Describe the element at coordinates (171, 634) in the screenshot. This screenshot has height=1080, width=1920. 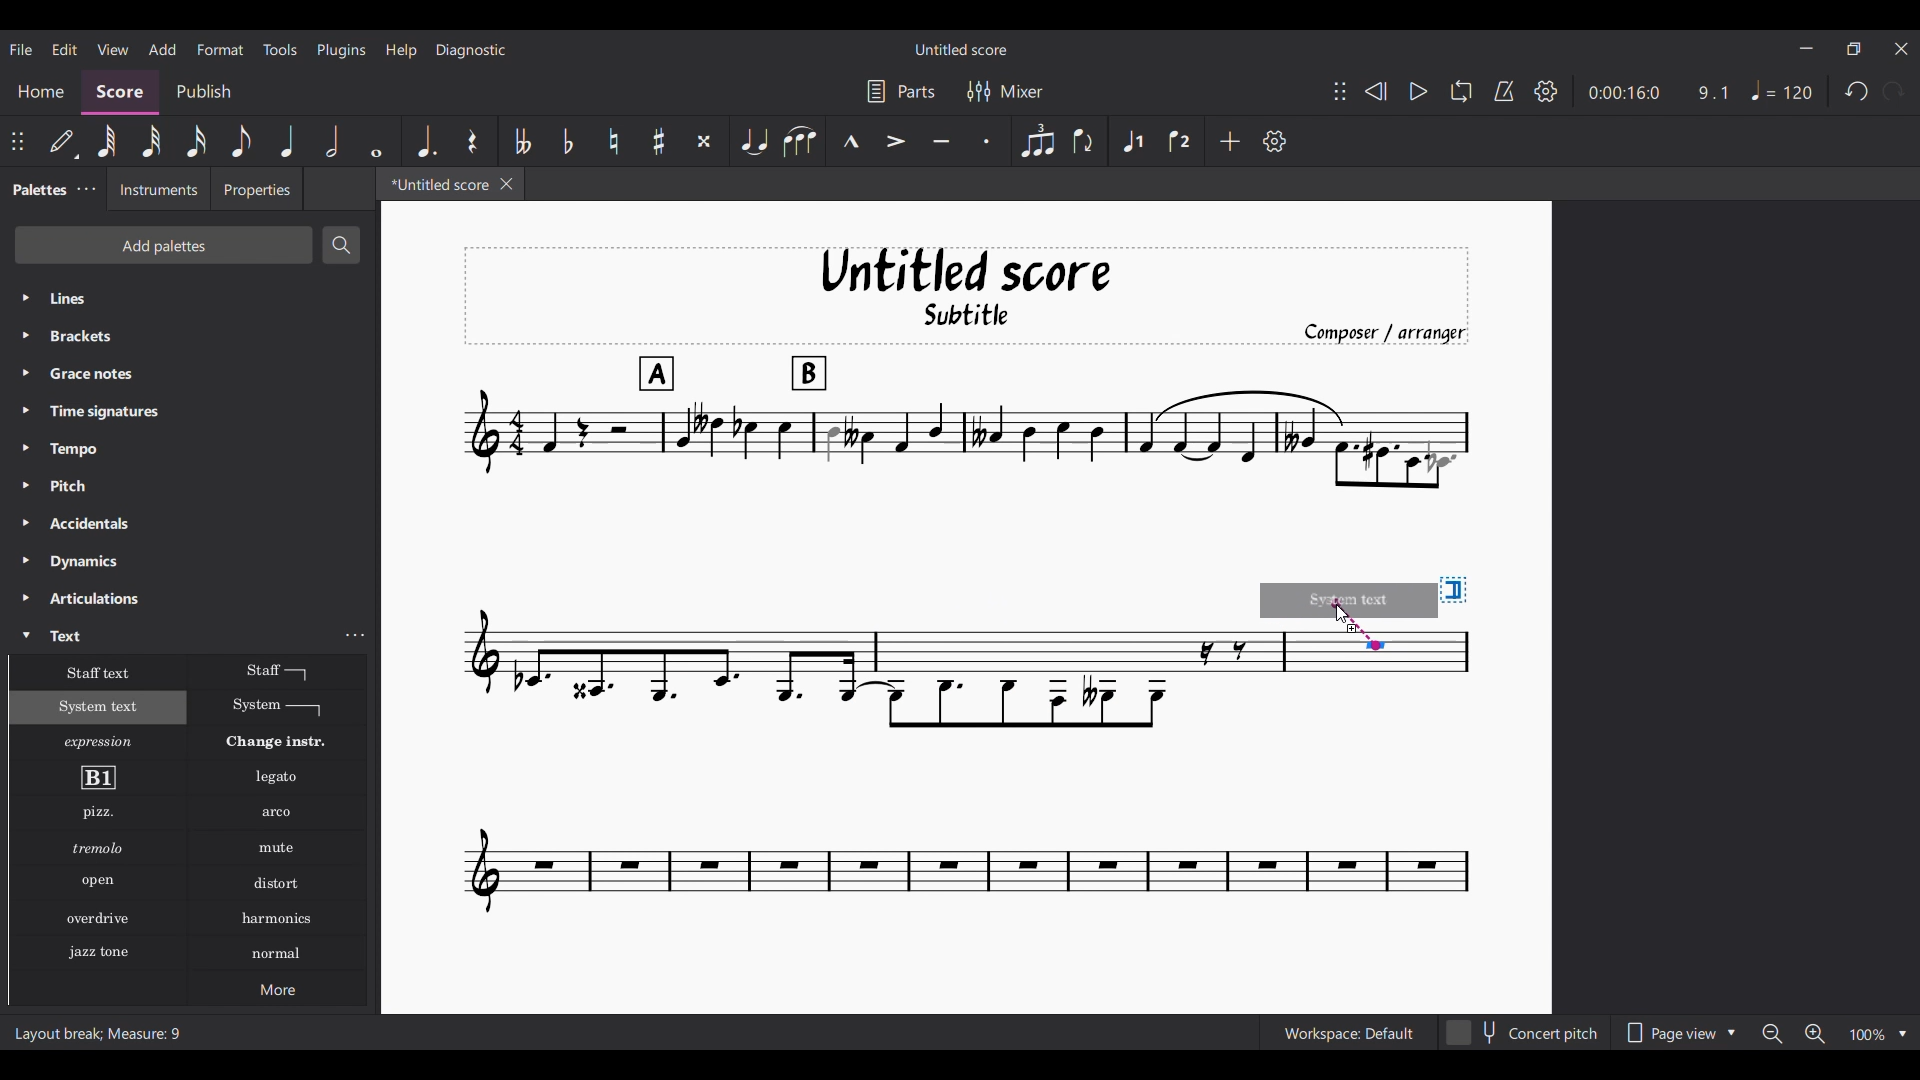
I see `Text, highlighted by cursor` at that location.